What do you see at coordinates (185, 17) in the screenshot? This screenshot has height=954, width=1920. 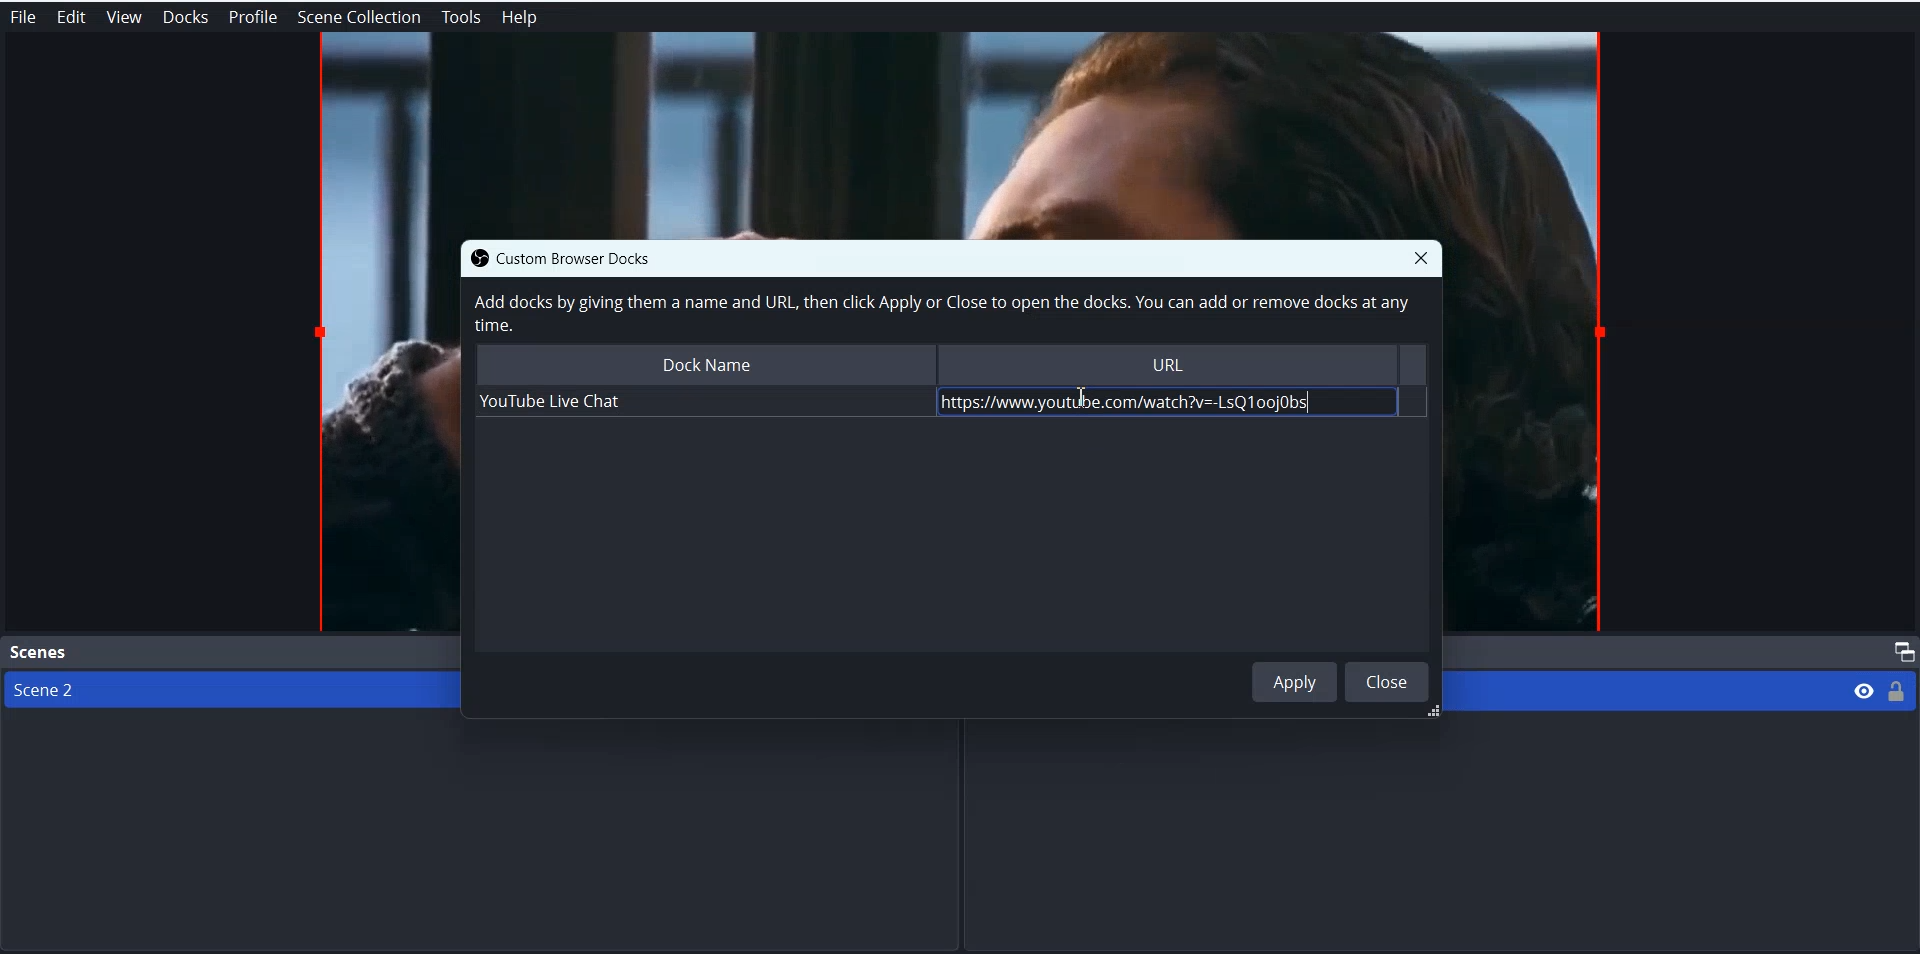 I see `Docks` at bounding box center [185, 17].